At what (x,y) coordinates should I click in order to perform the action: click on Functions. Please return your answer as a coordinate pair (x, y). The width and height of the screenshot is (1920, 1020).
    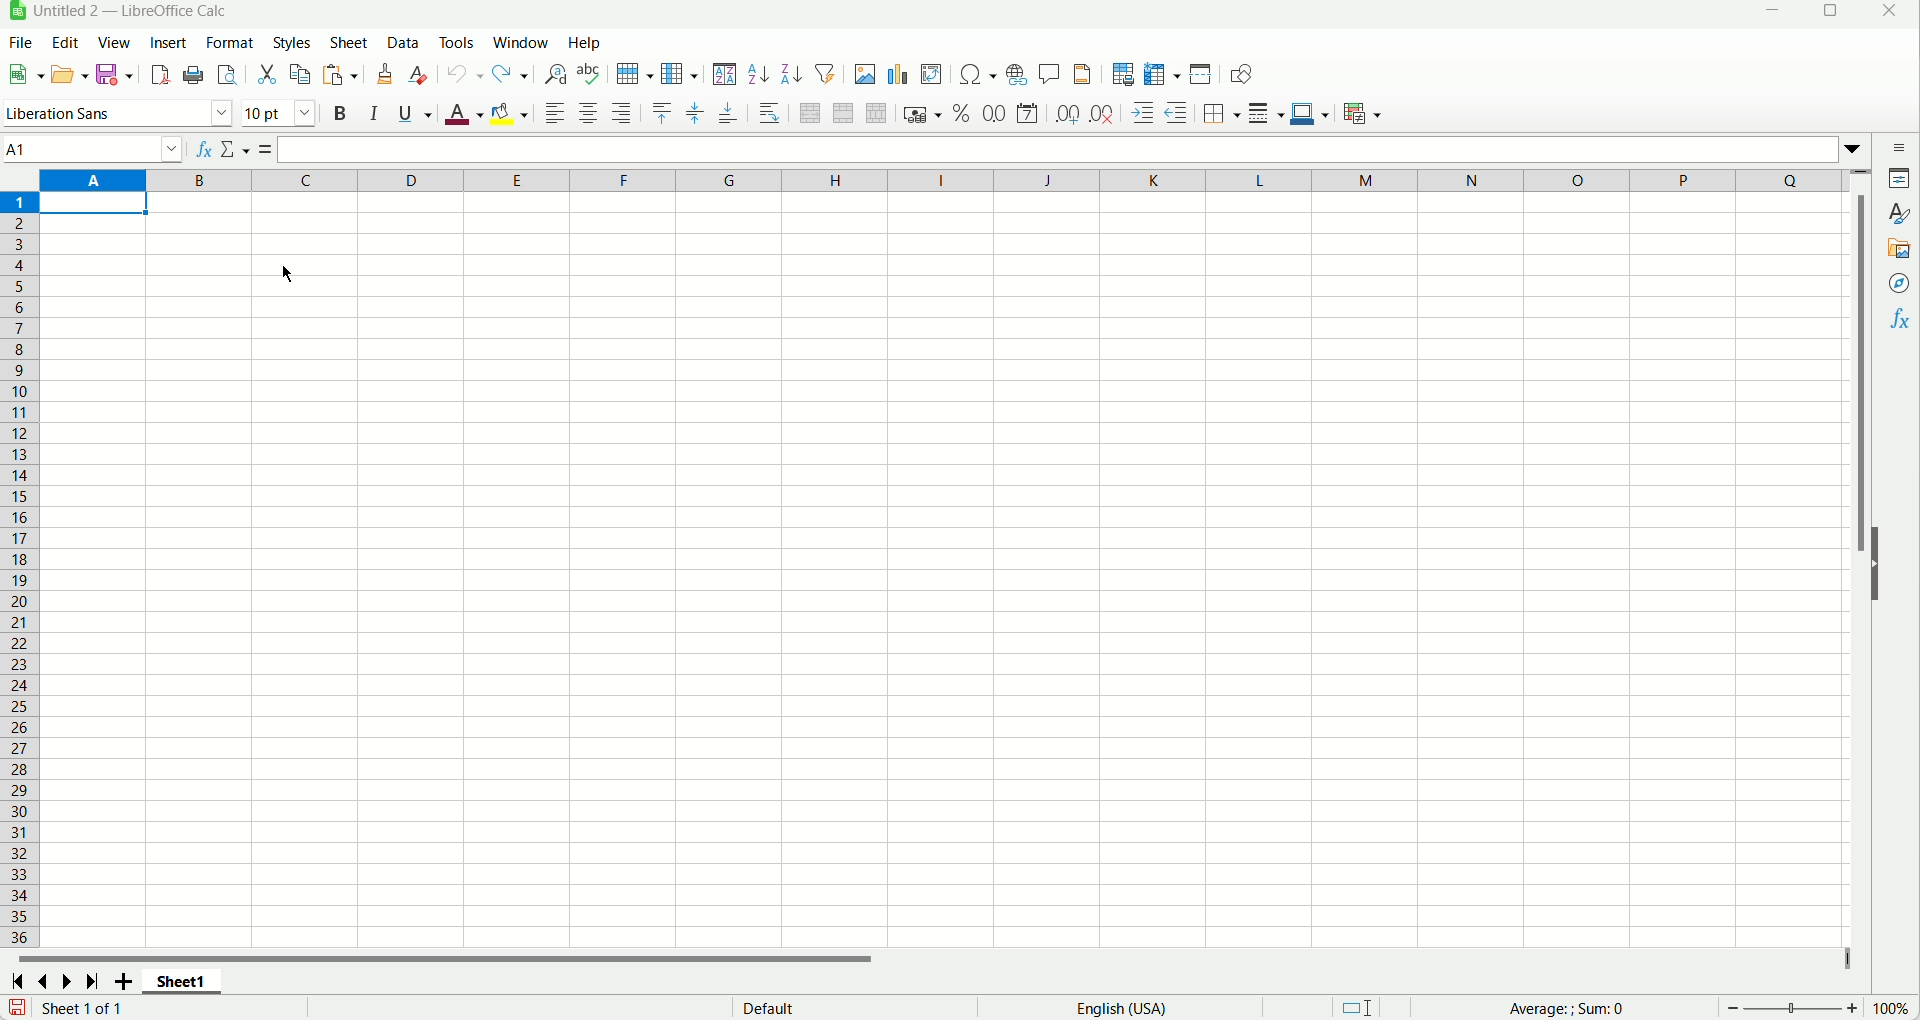
    Looking at the image, I should click on (1902, 317).